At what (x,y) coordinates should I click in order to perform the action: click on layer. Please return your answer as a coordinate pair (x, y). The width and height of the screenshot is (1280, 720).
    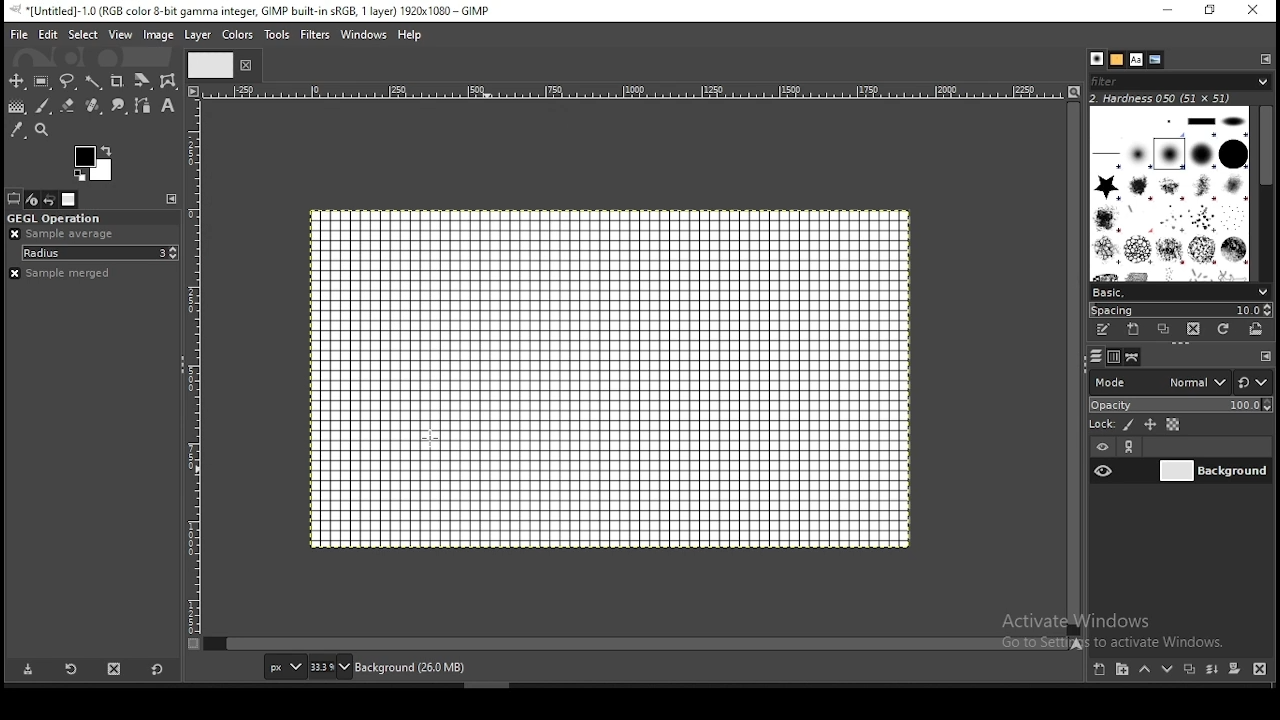
    Looking at the image, I should click on (198, 35).